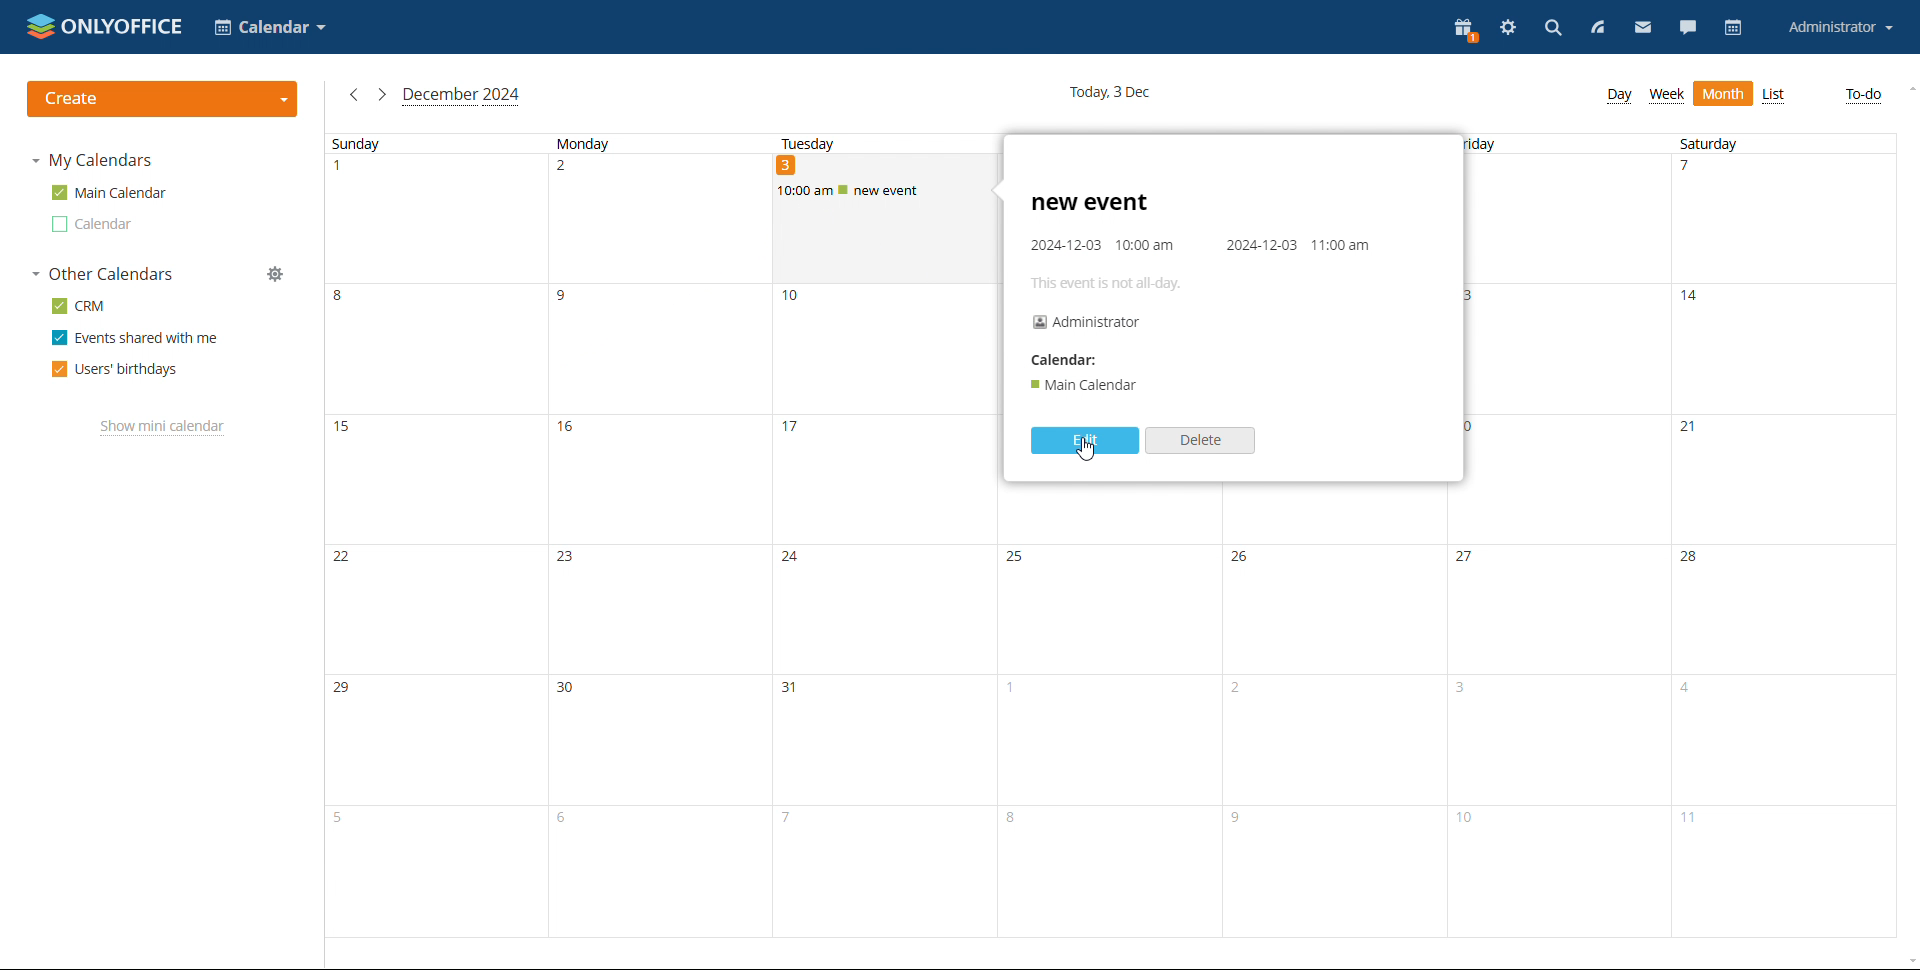 The image size is (1920, 970). I want to click on 10, so click(1560, 872).